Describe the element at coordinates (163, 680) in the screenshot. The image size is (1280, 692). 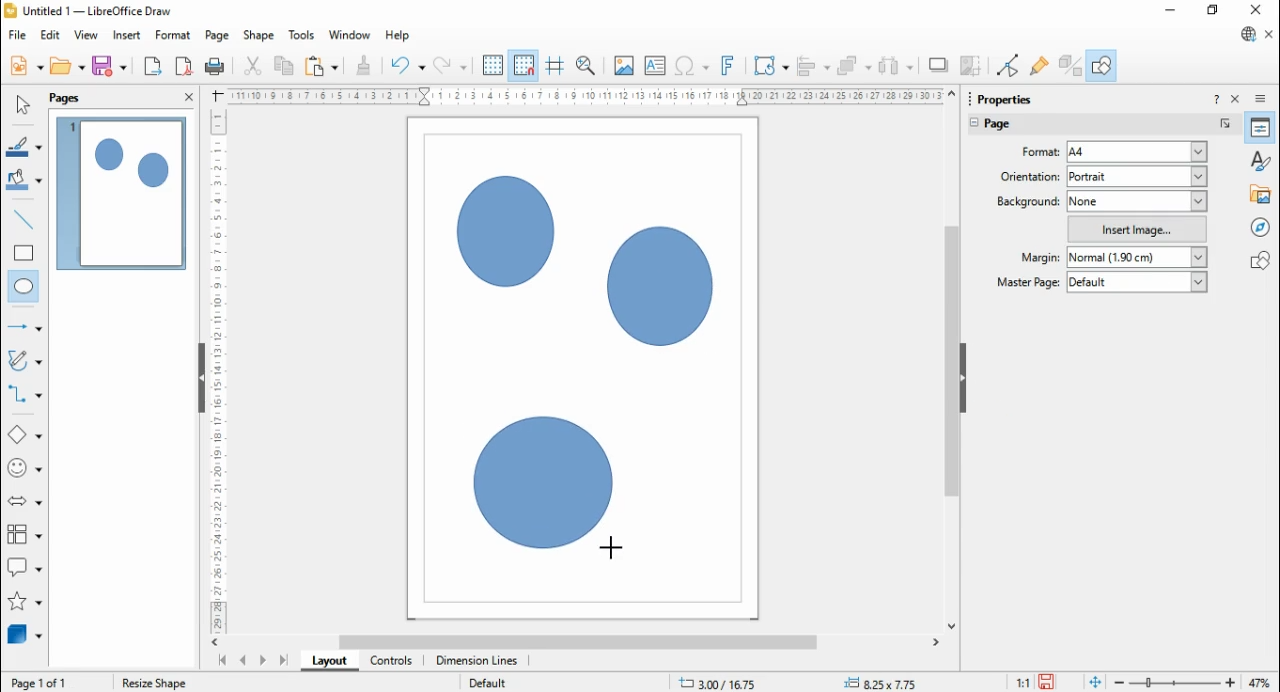
I see `Shape selected` at that location.